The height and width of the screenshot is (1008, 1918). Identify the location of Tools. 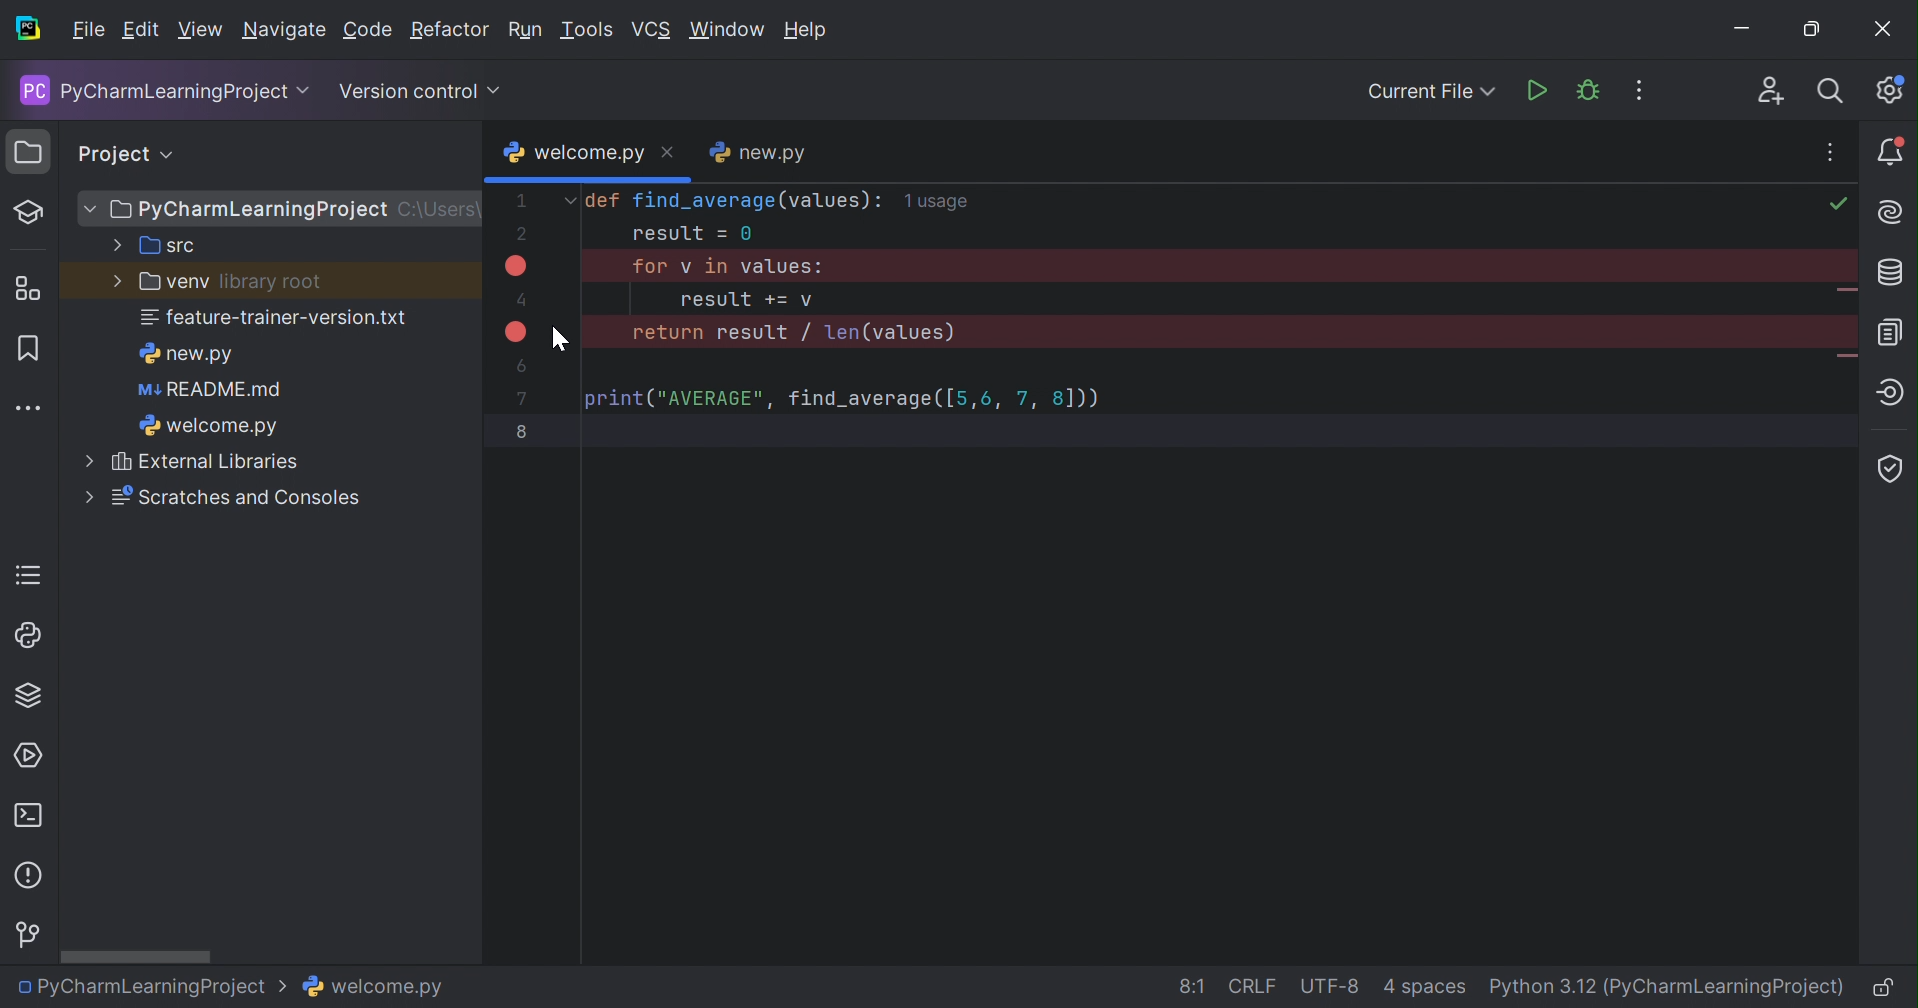
(589, 30).